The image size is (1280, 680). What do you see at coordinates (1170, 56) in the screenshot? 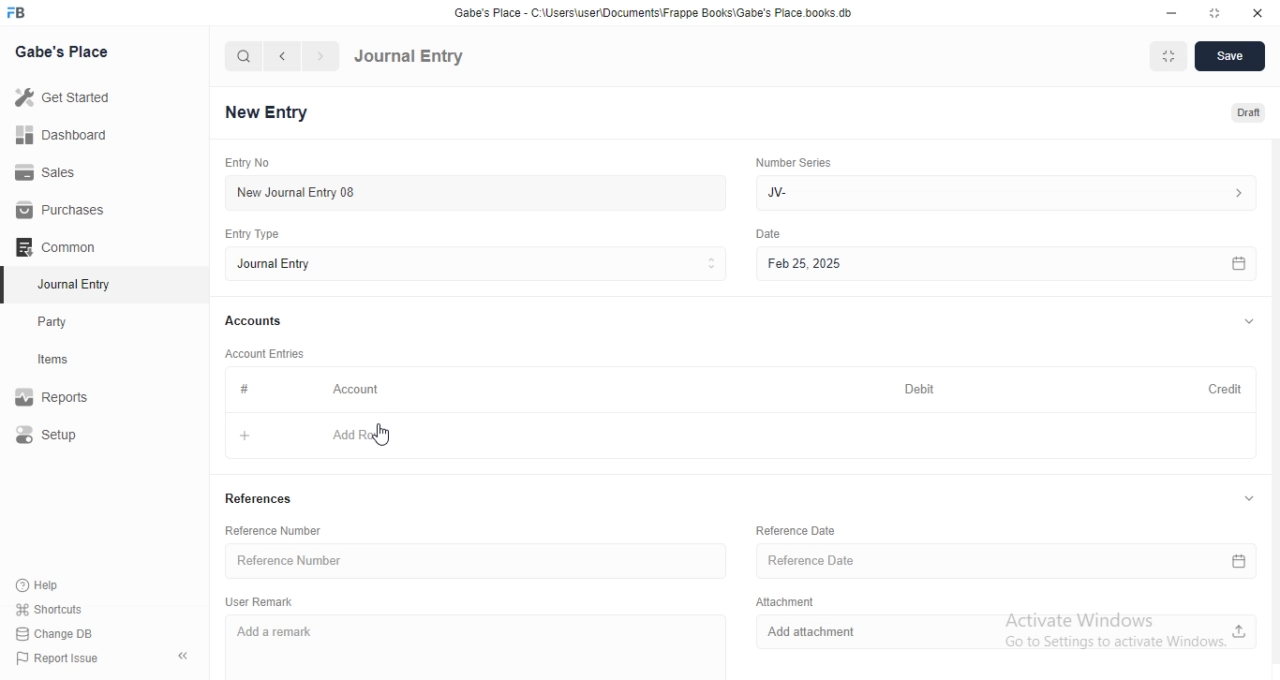
I see `Fit to Window` at bounding box center [1170, 56].